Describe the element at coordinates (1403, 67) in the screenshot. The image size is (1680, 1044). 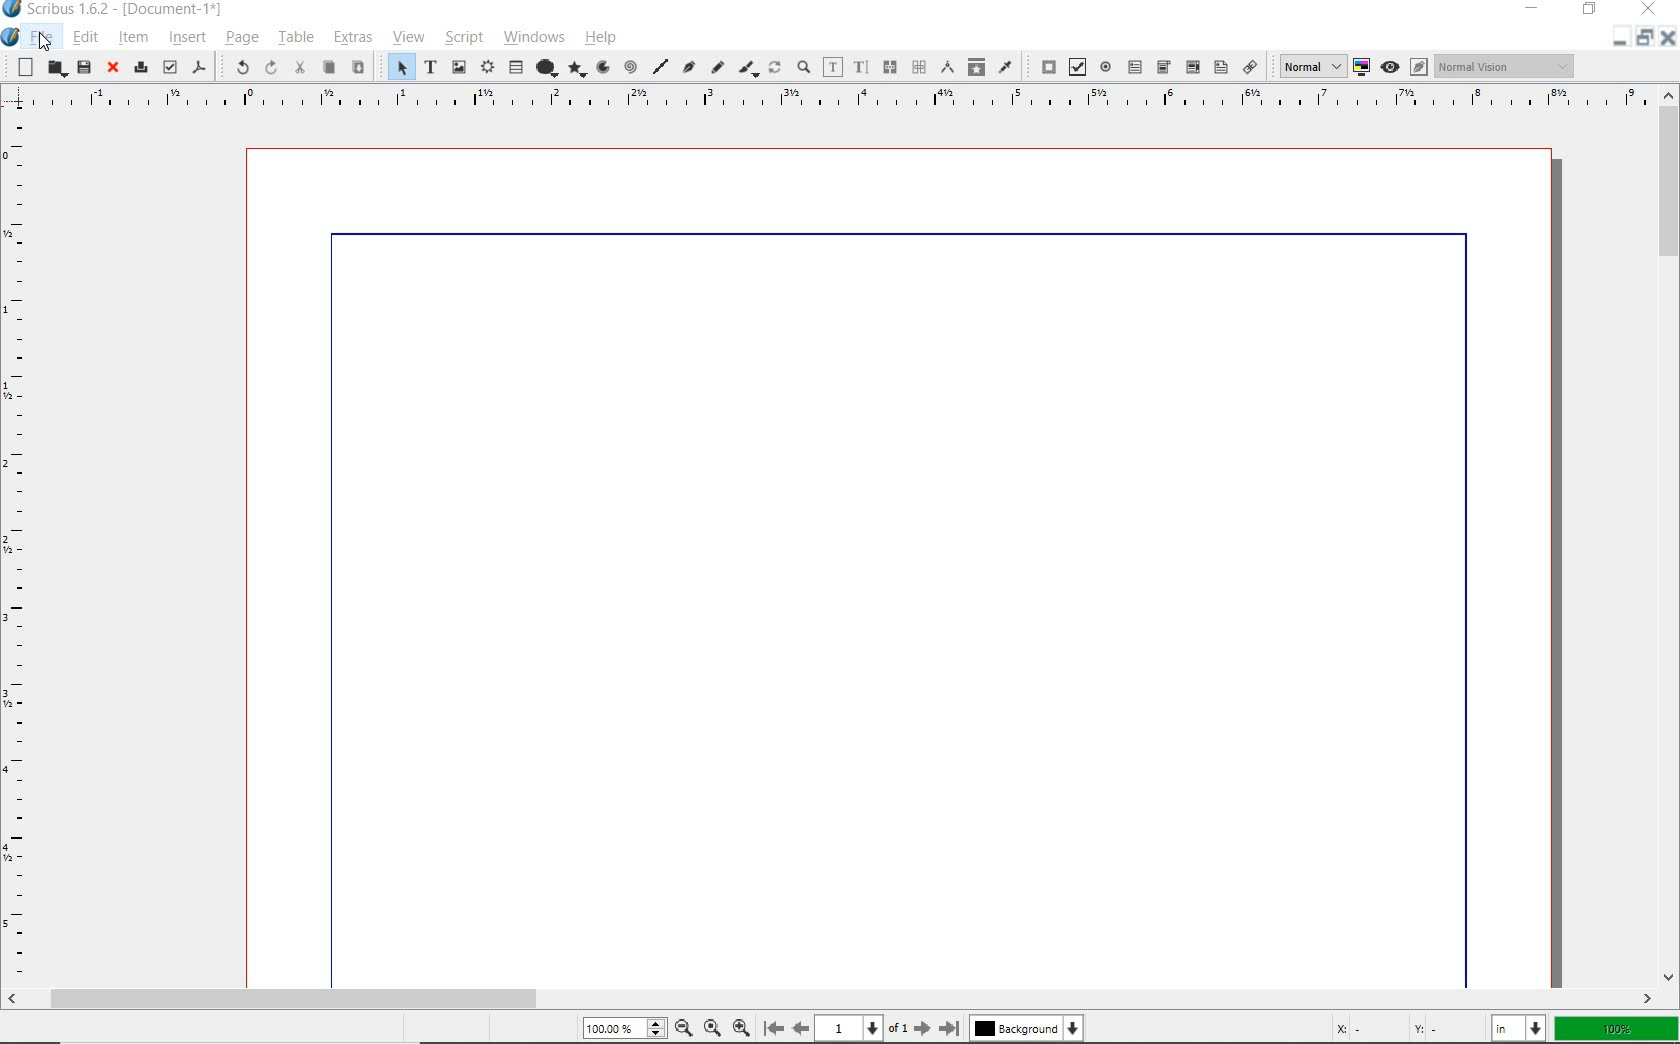
I see `preview mode` at that location.